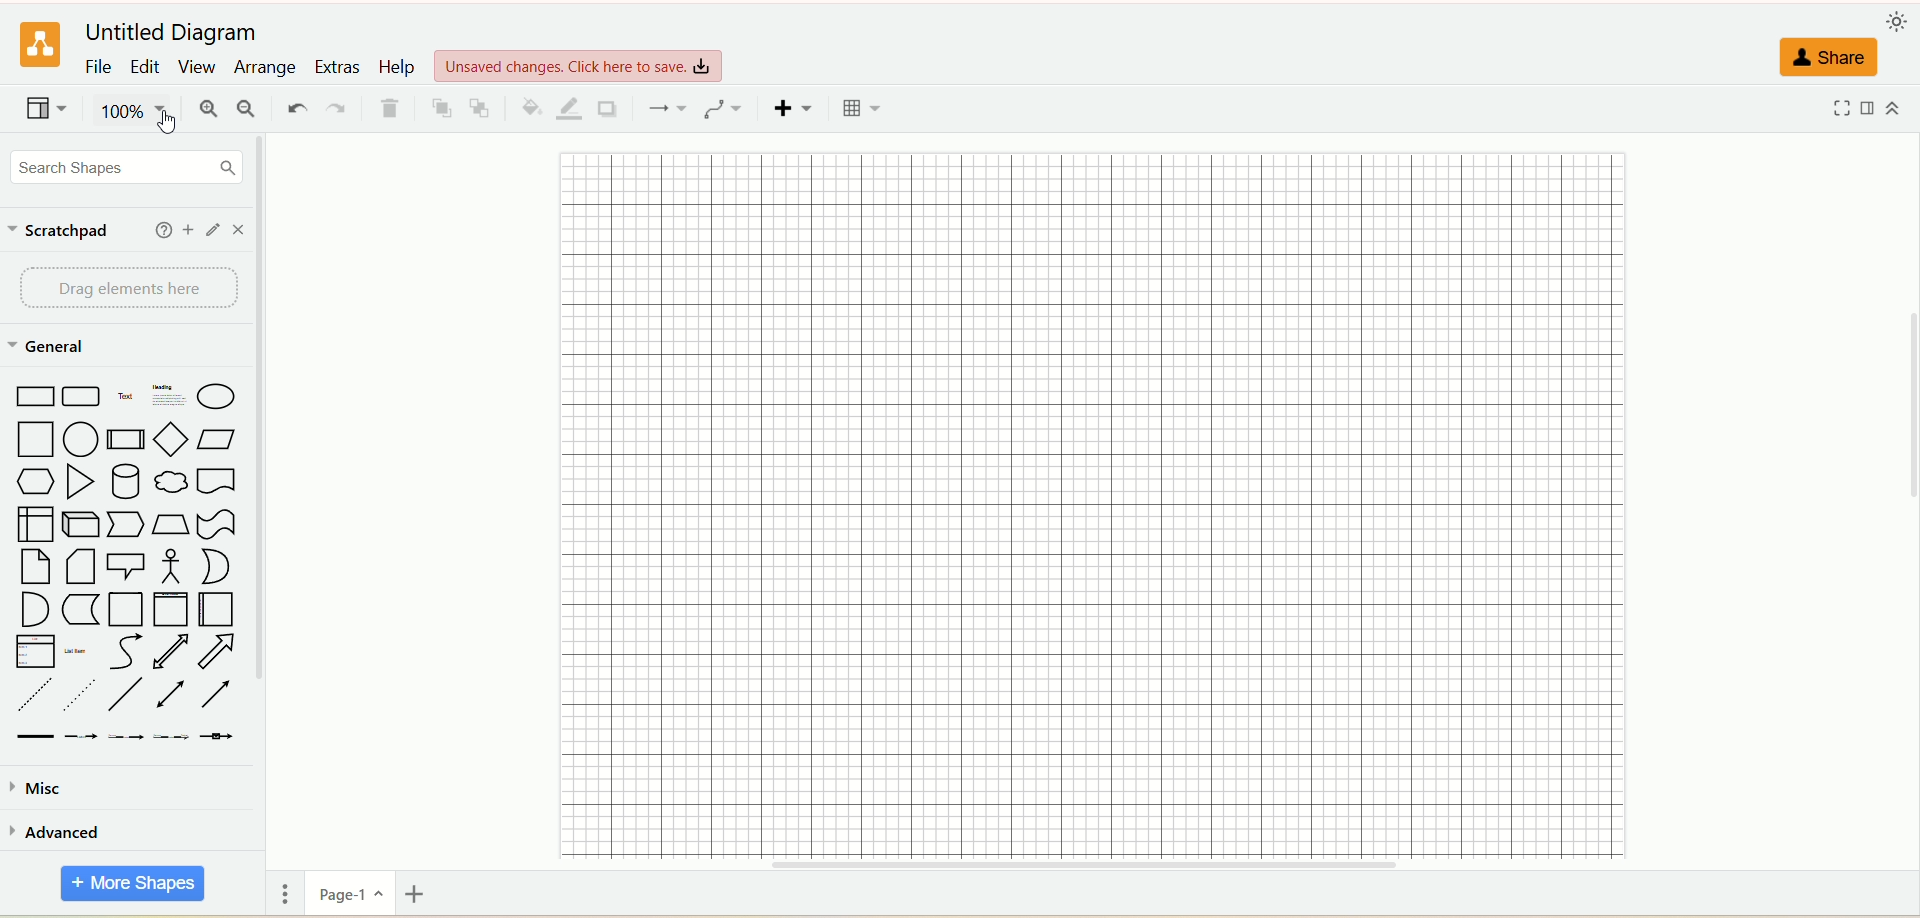  What do you see at coordinates (418, 893) in the screenshot?
I see `insert pages` at bounding box center [418, 893].